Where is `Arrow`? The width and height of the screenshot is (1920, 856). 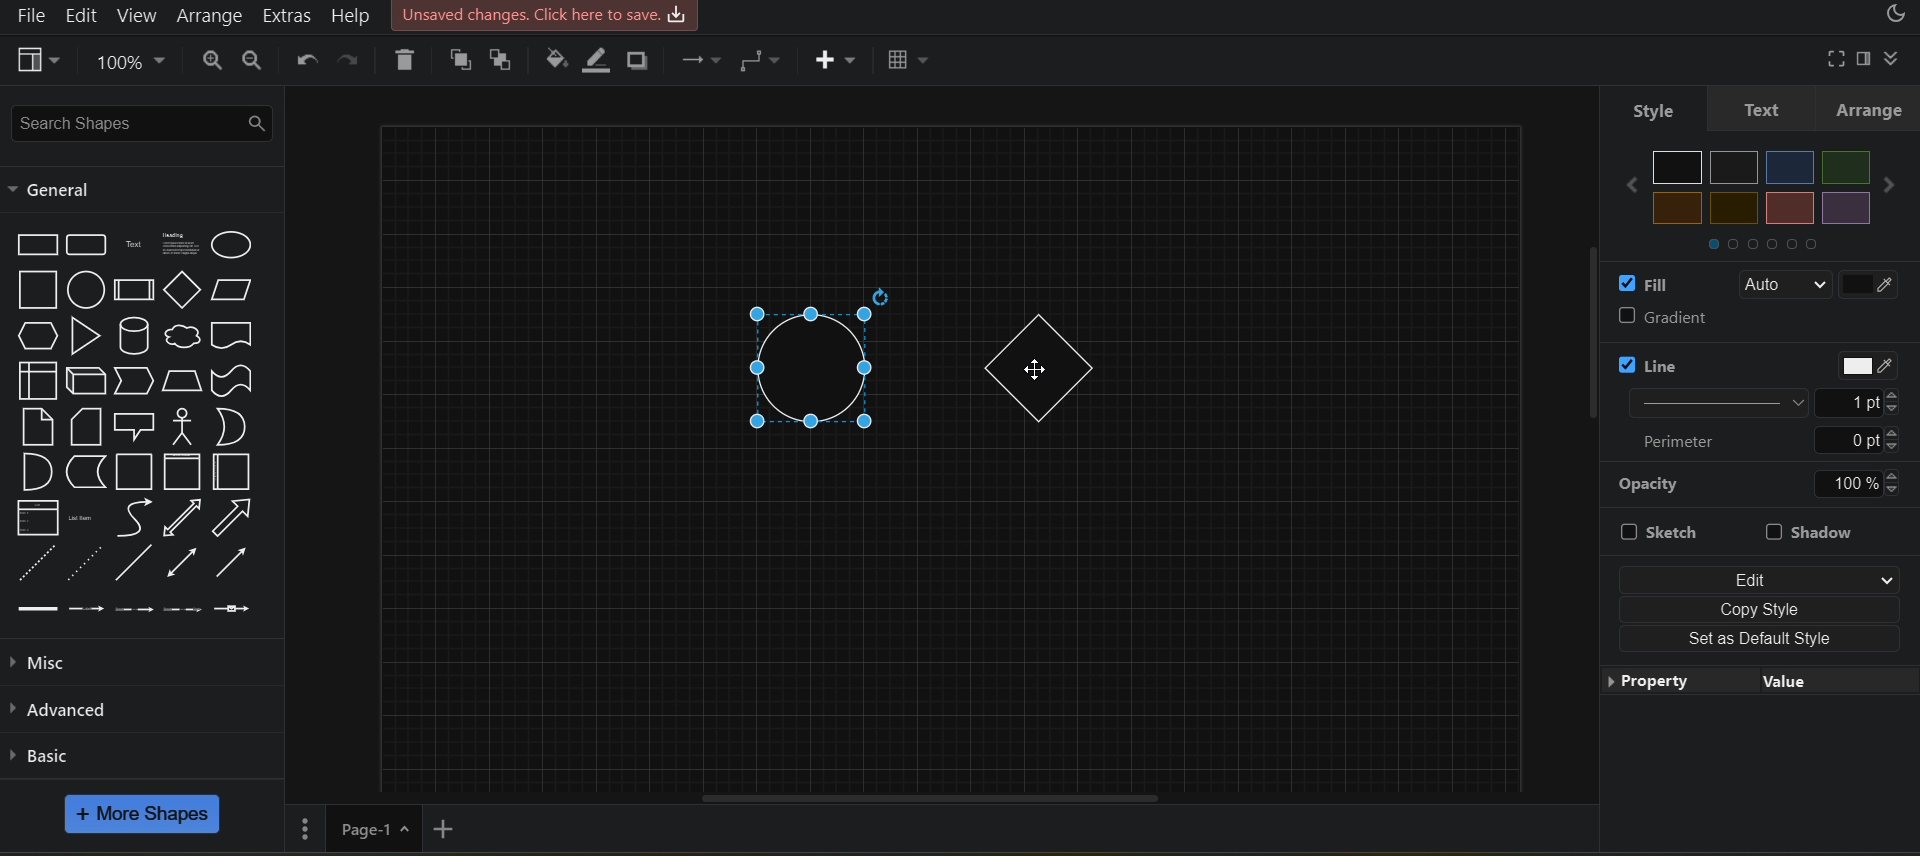 Arrow is located at coordinates (235, 518).